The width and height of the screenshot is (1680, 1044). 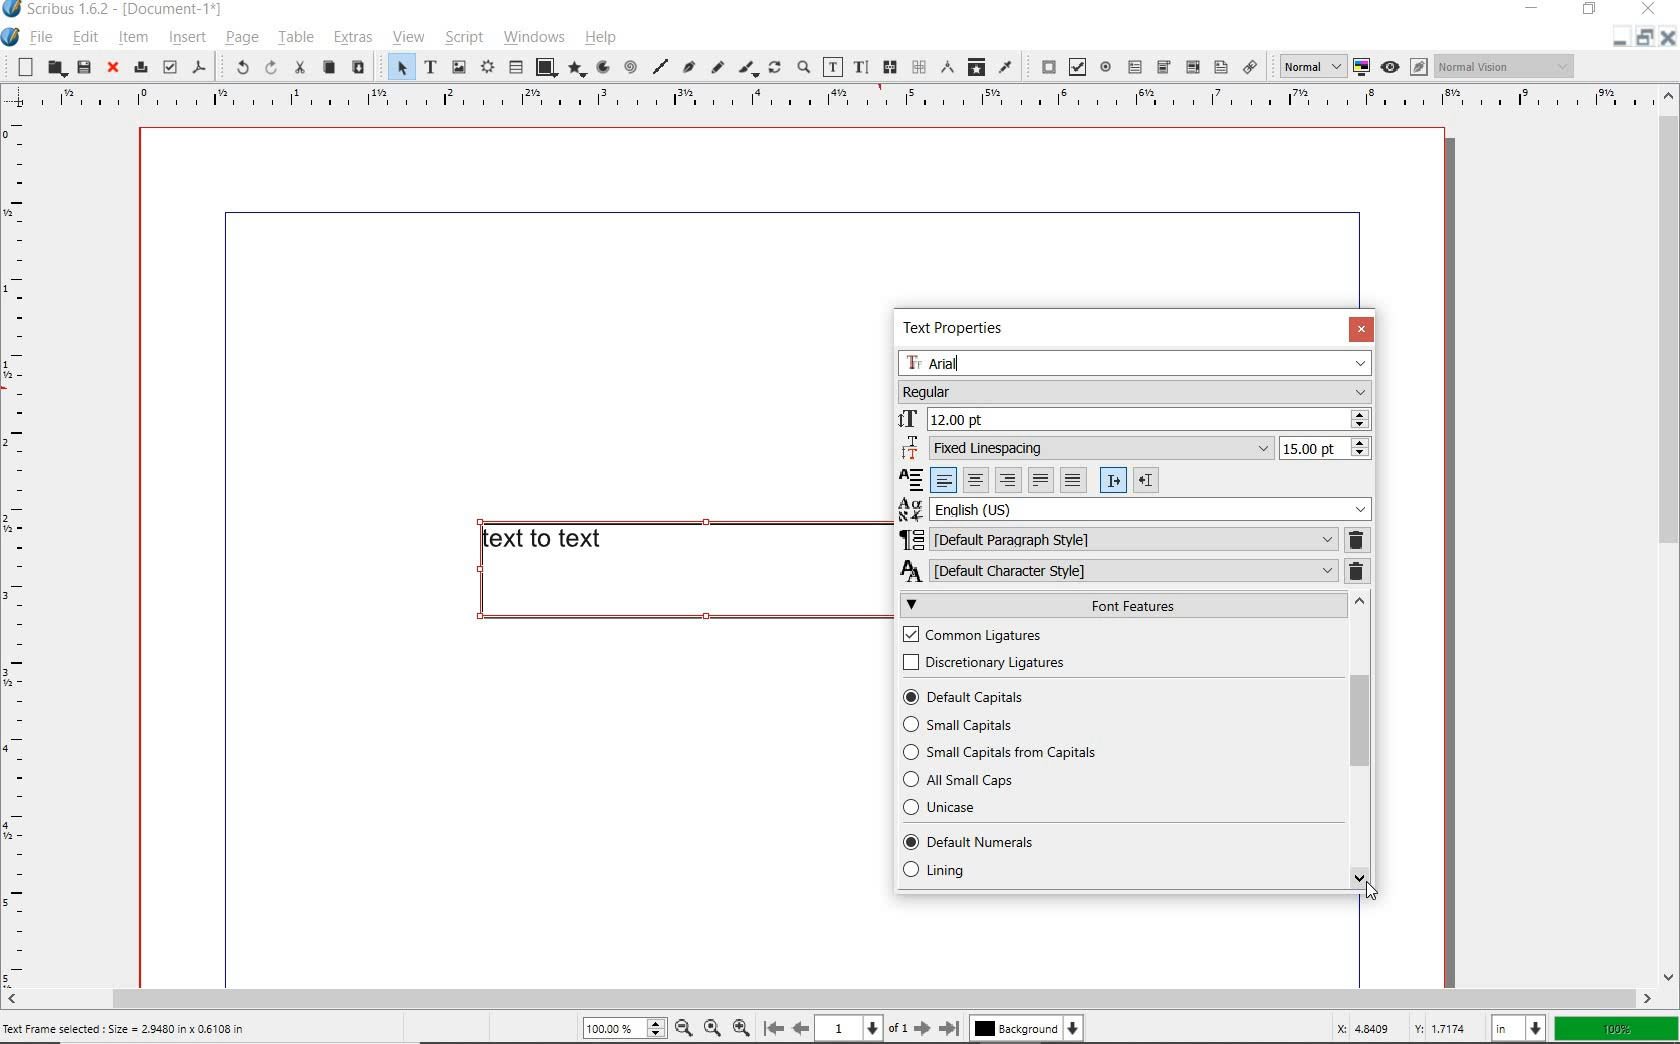 What do you see at coordinates (1114, 482) in the screenshot?
I see `Left to right paragraph` at bounding box center [1114, 482].